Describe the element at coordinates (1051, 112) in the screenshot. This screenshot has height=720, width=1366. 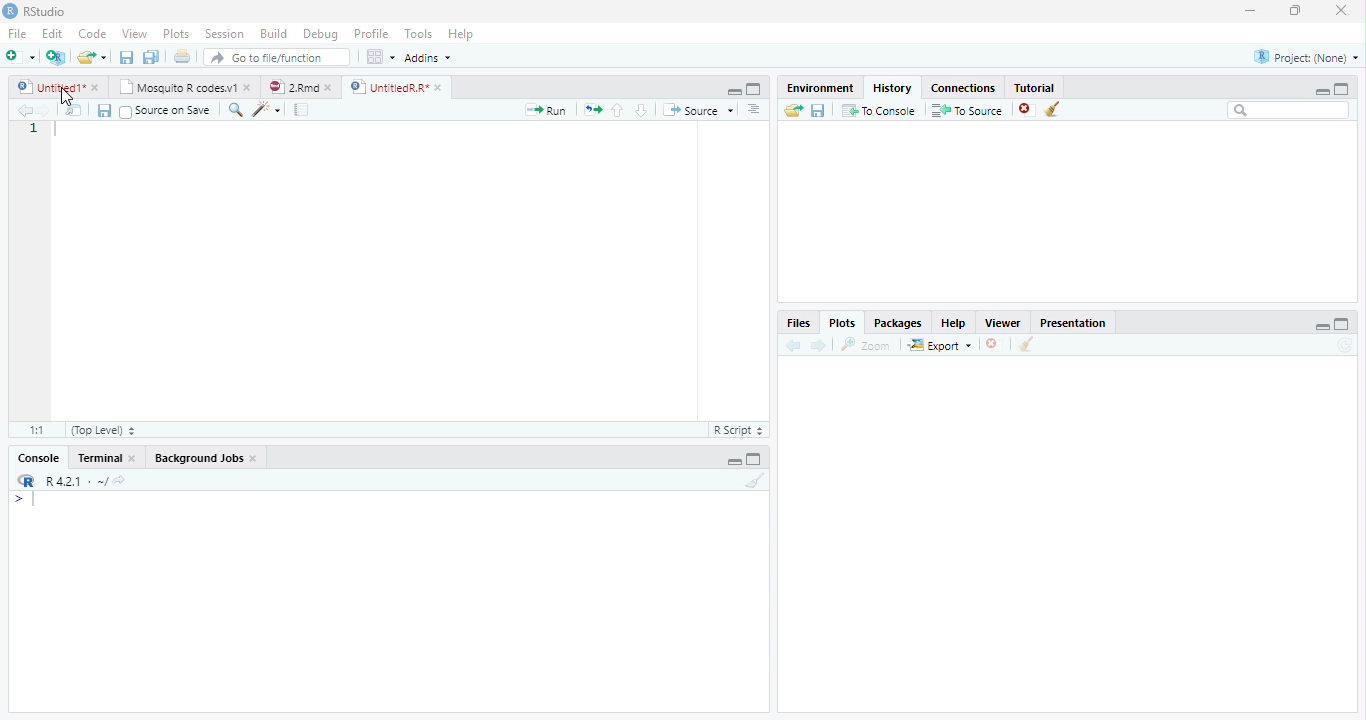
I see `Clear Console` at that location.